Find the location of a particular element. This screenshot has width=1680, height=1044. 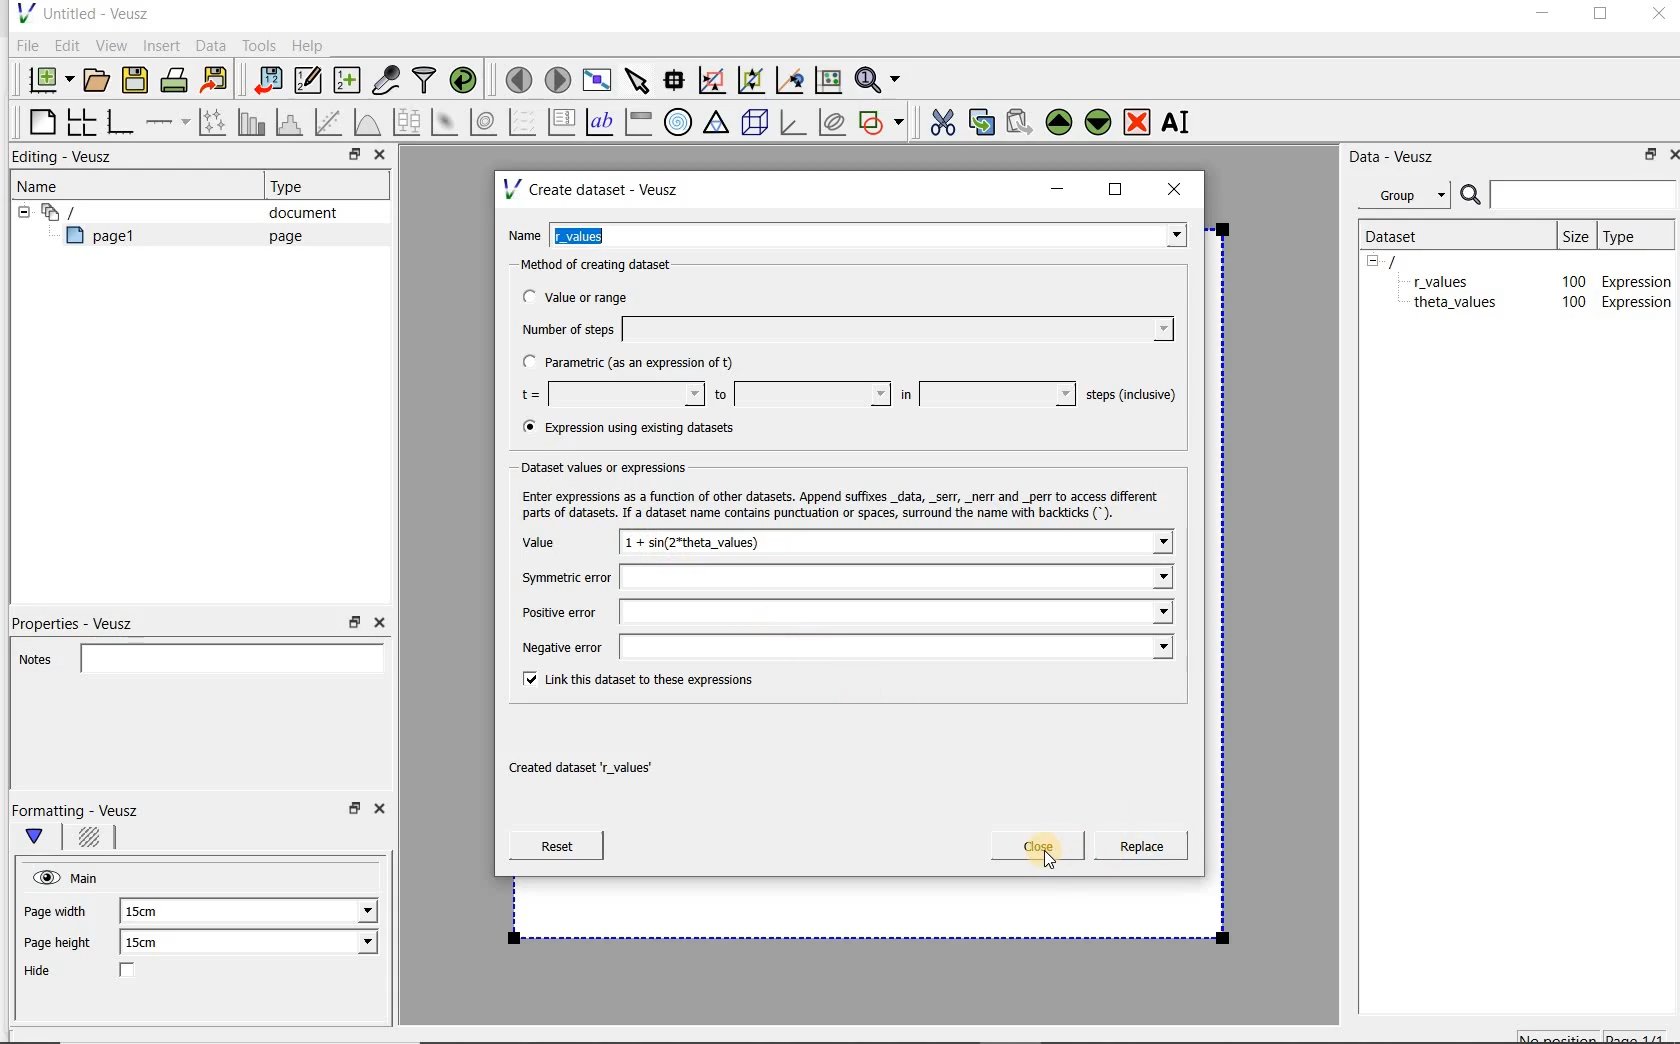

Document widget is located at coordinates (94, 212).